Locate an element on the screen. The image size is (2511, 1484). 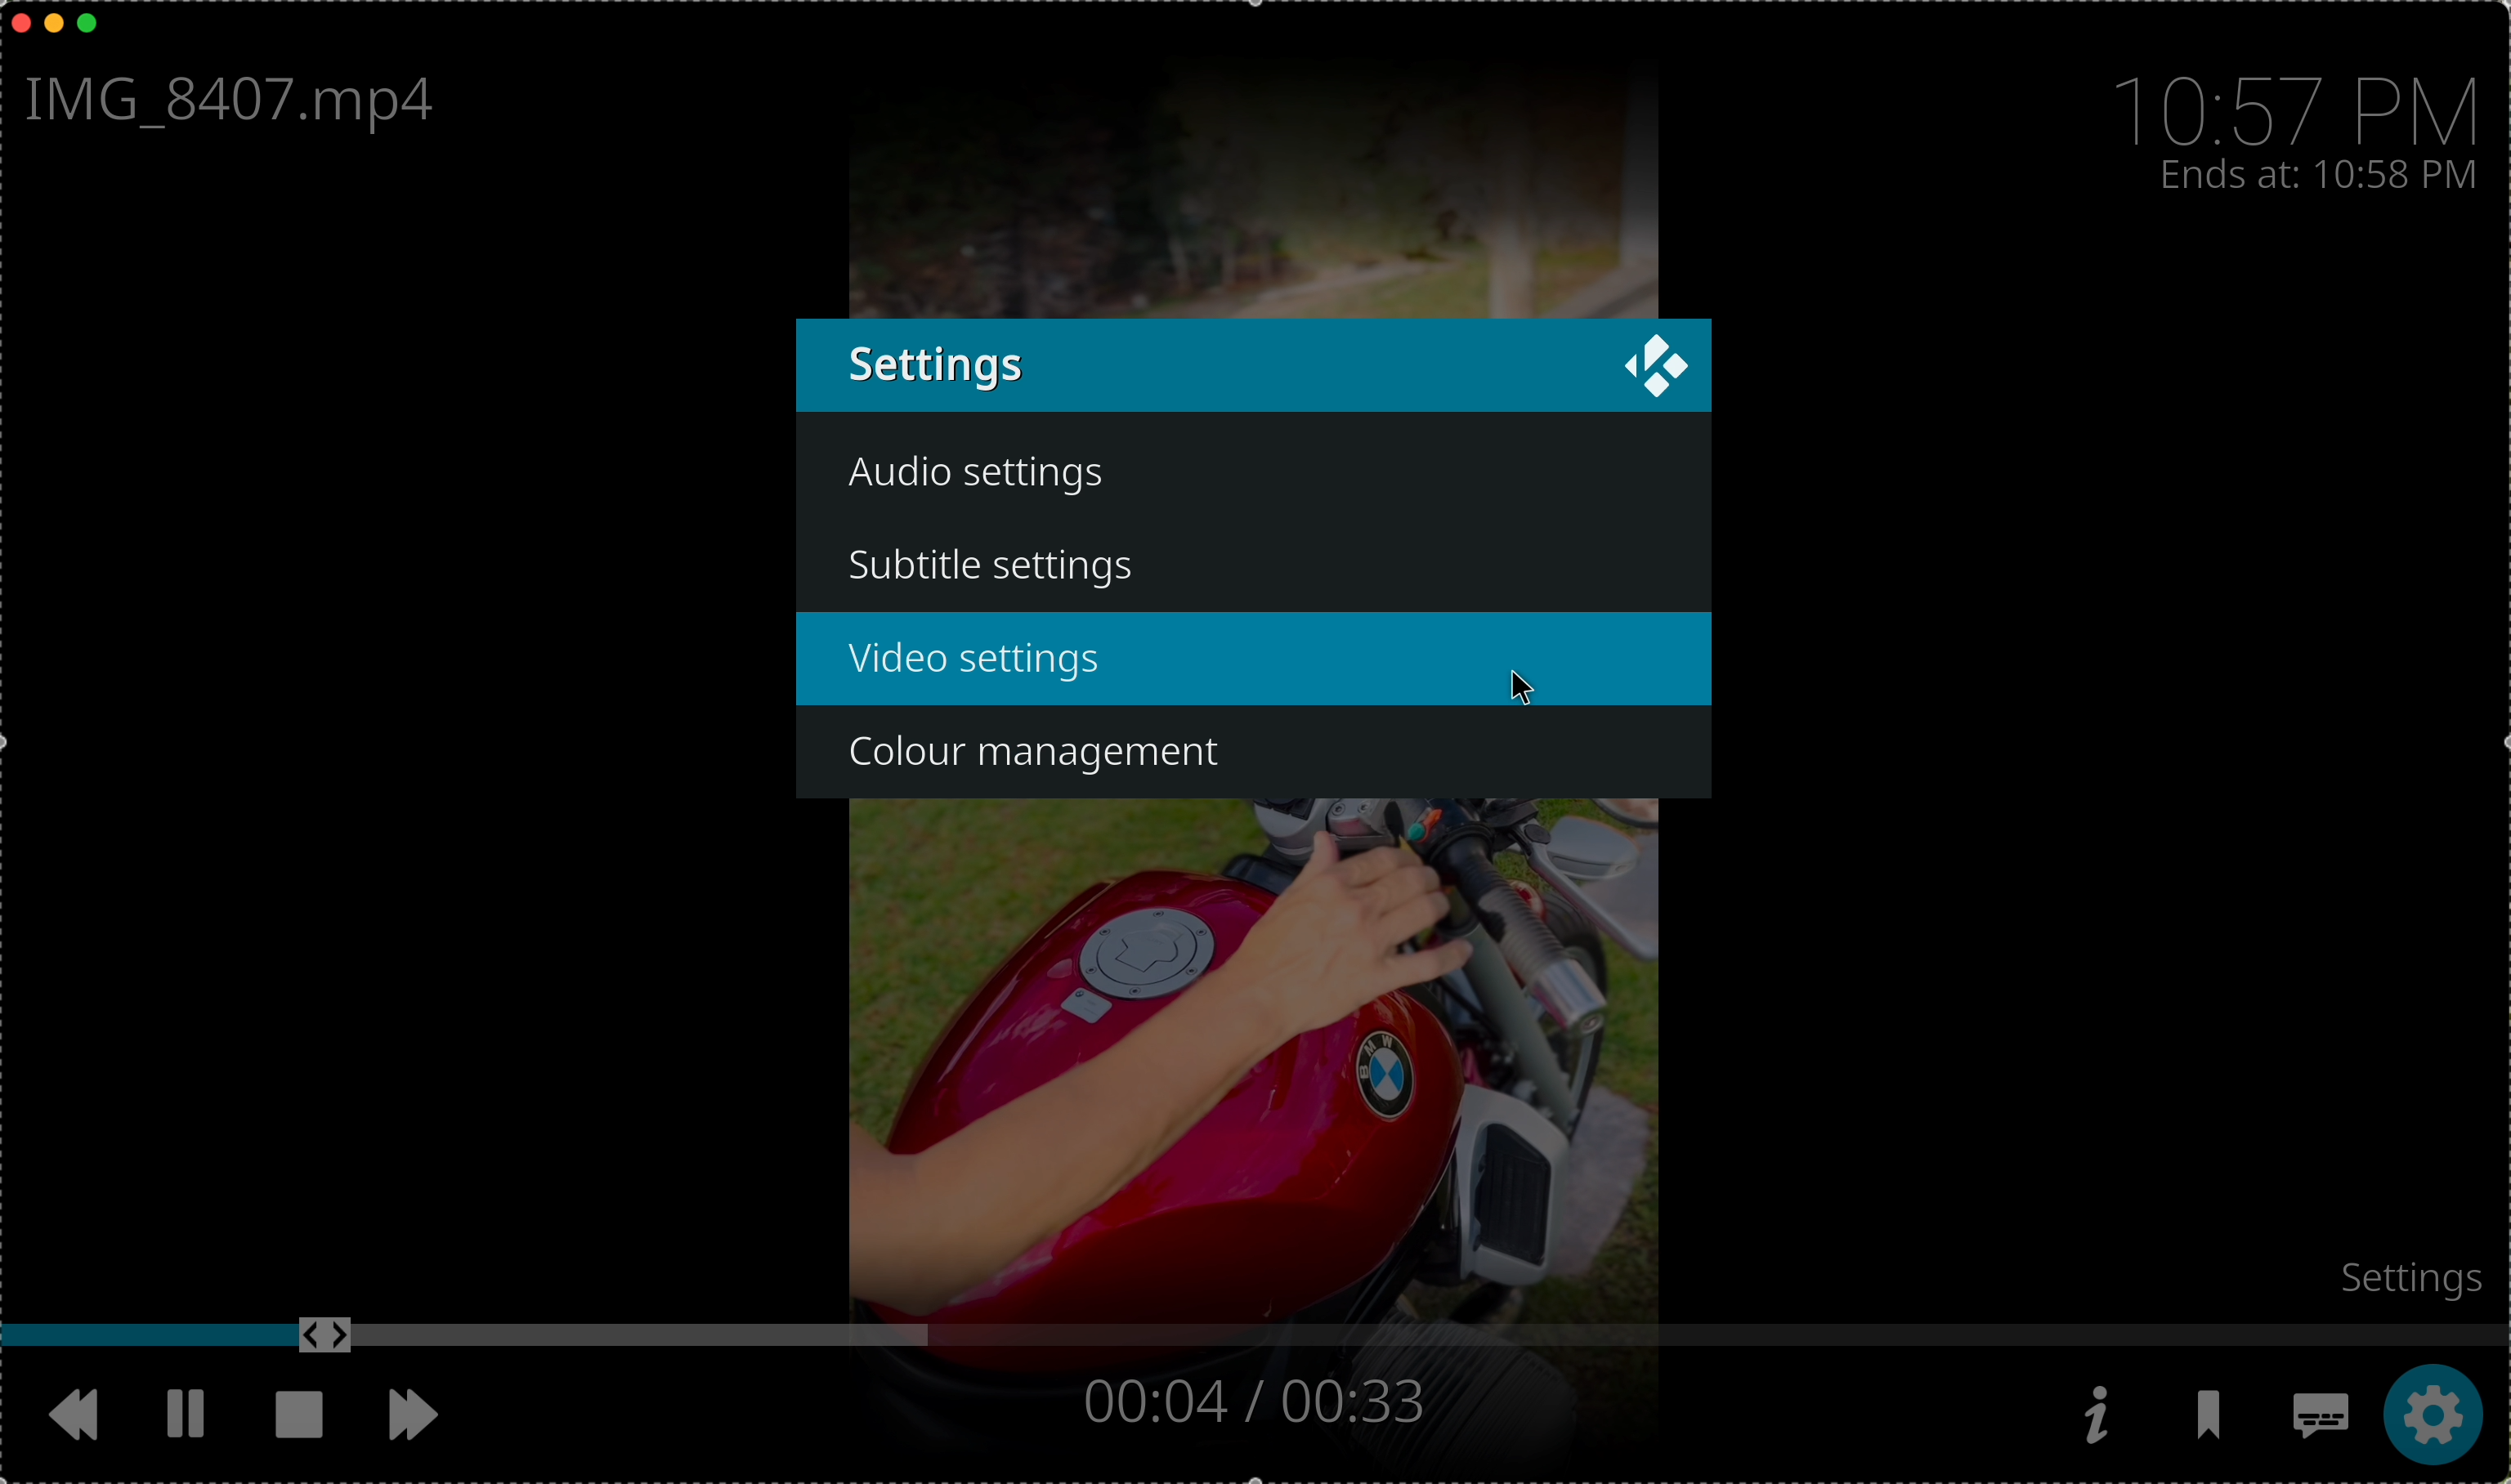
minimize  is located at coordinates (55, 28).